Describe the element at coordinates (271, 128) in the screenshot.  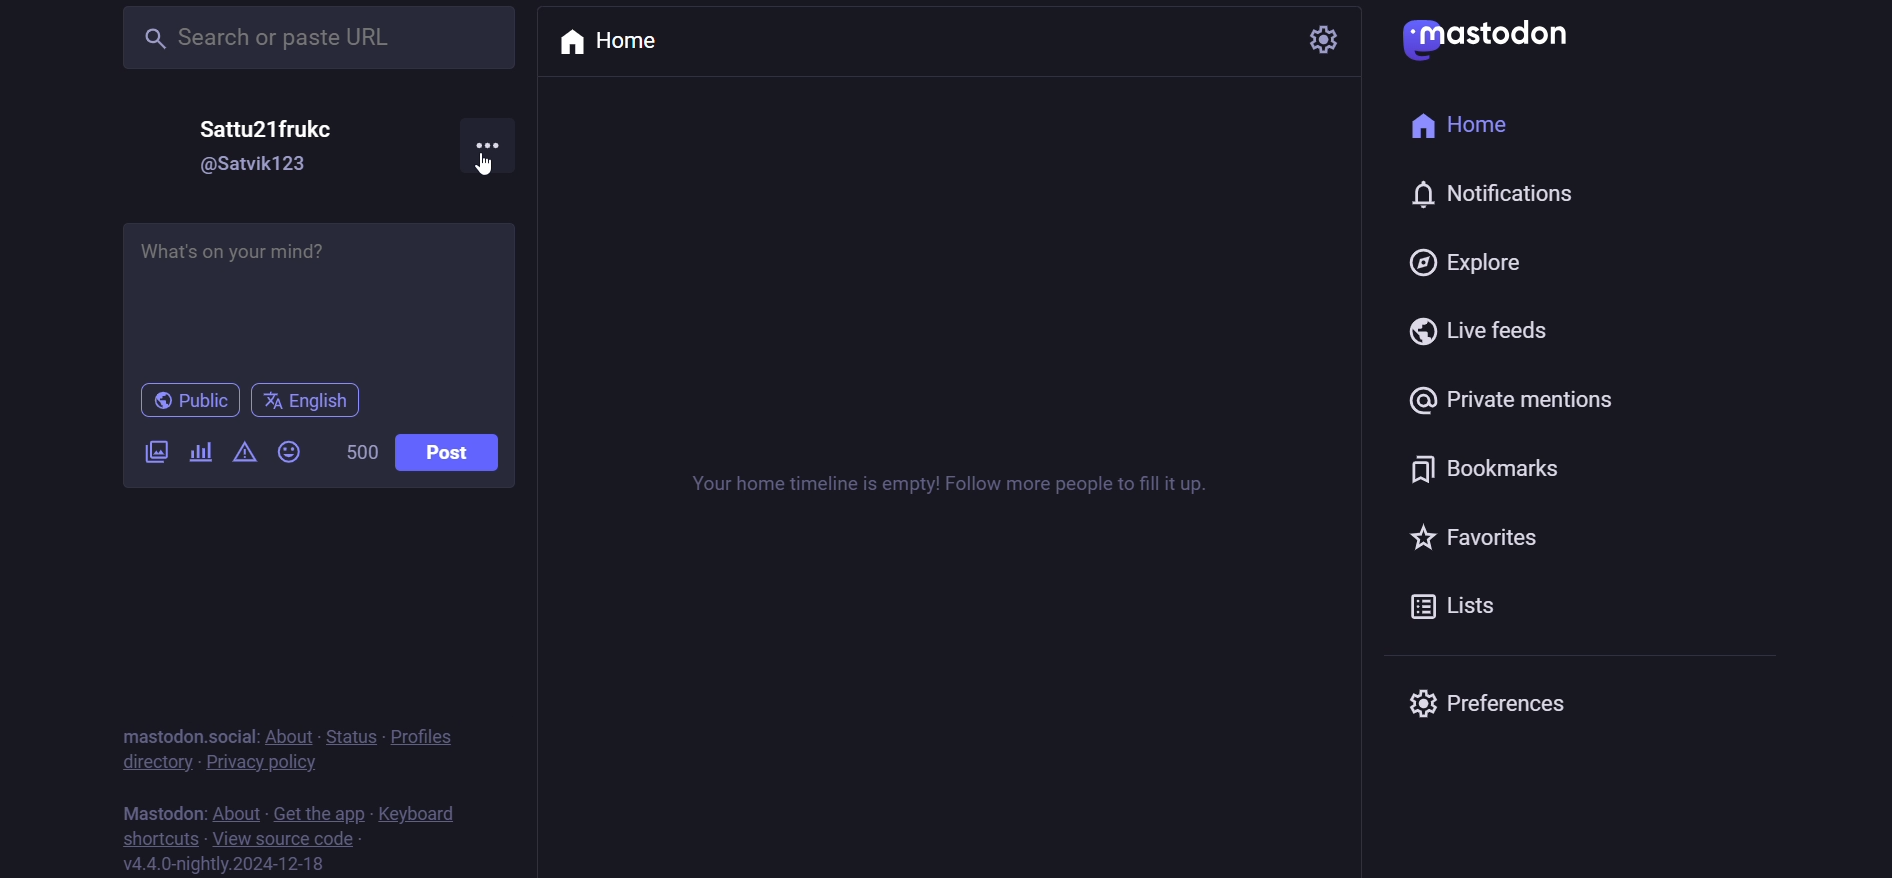
I see `name` at that location.